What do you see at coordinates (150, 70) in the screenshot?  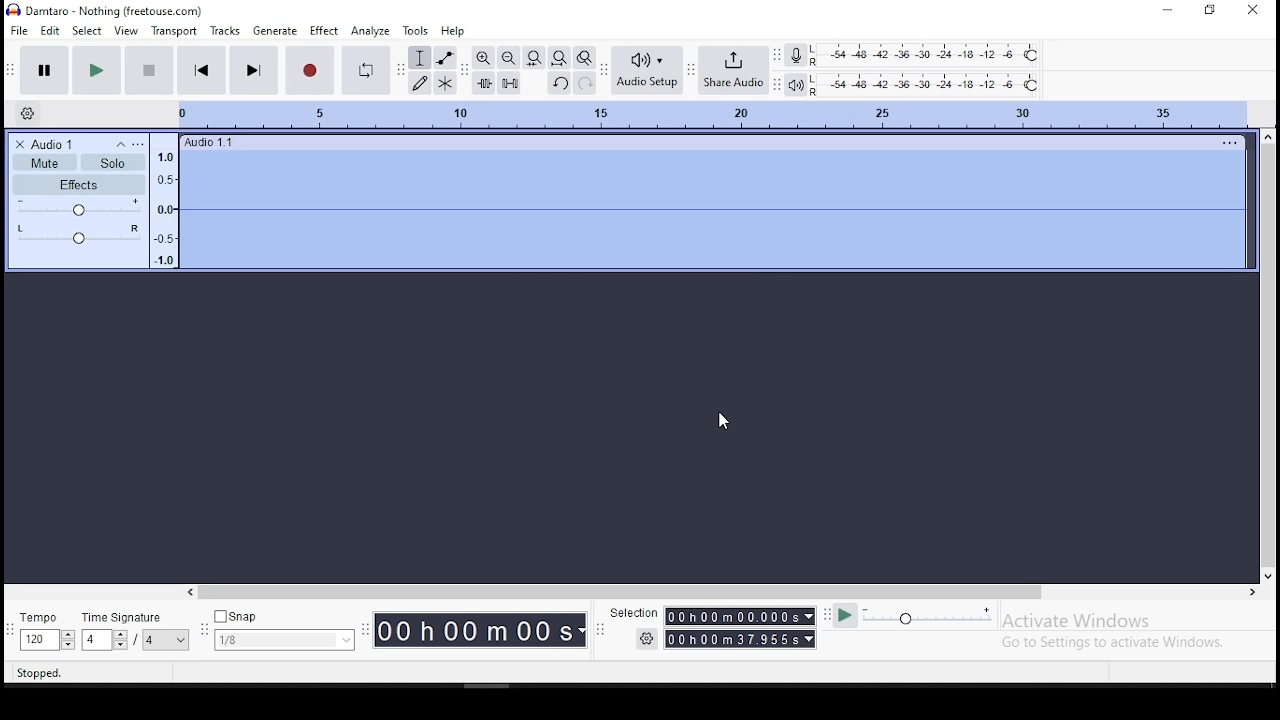 I see `stop` at bounding box center [150, 70].